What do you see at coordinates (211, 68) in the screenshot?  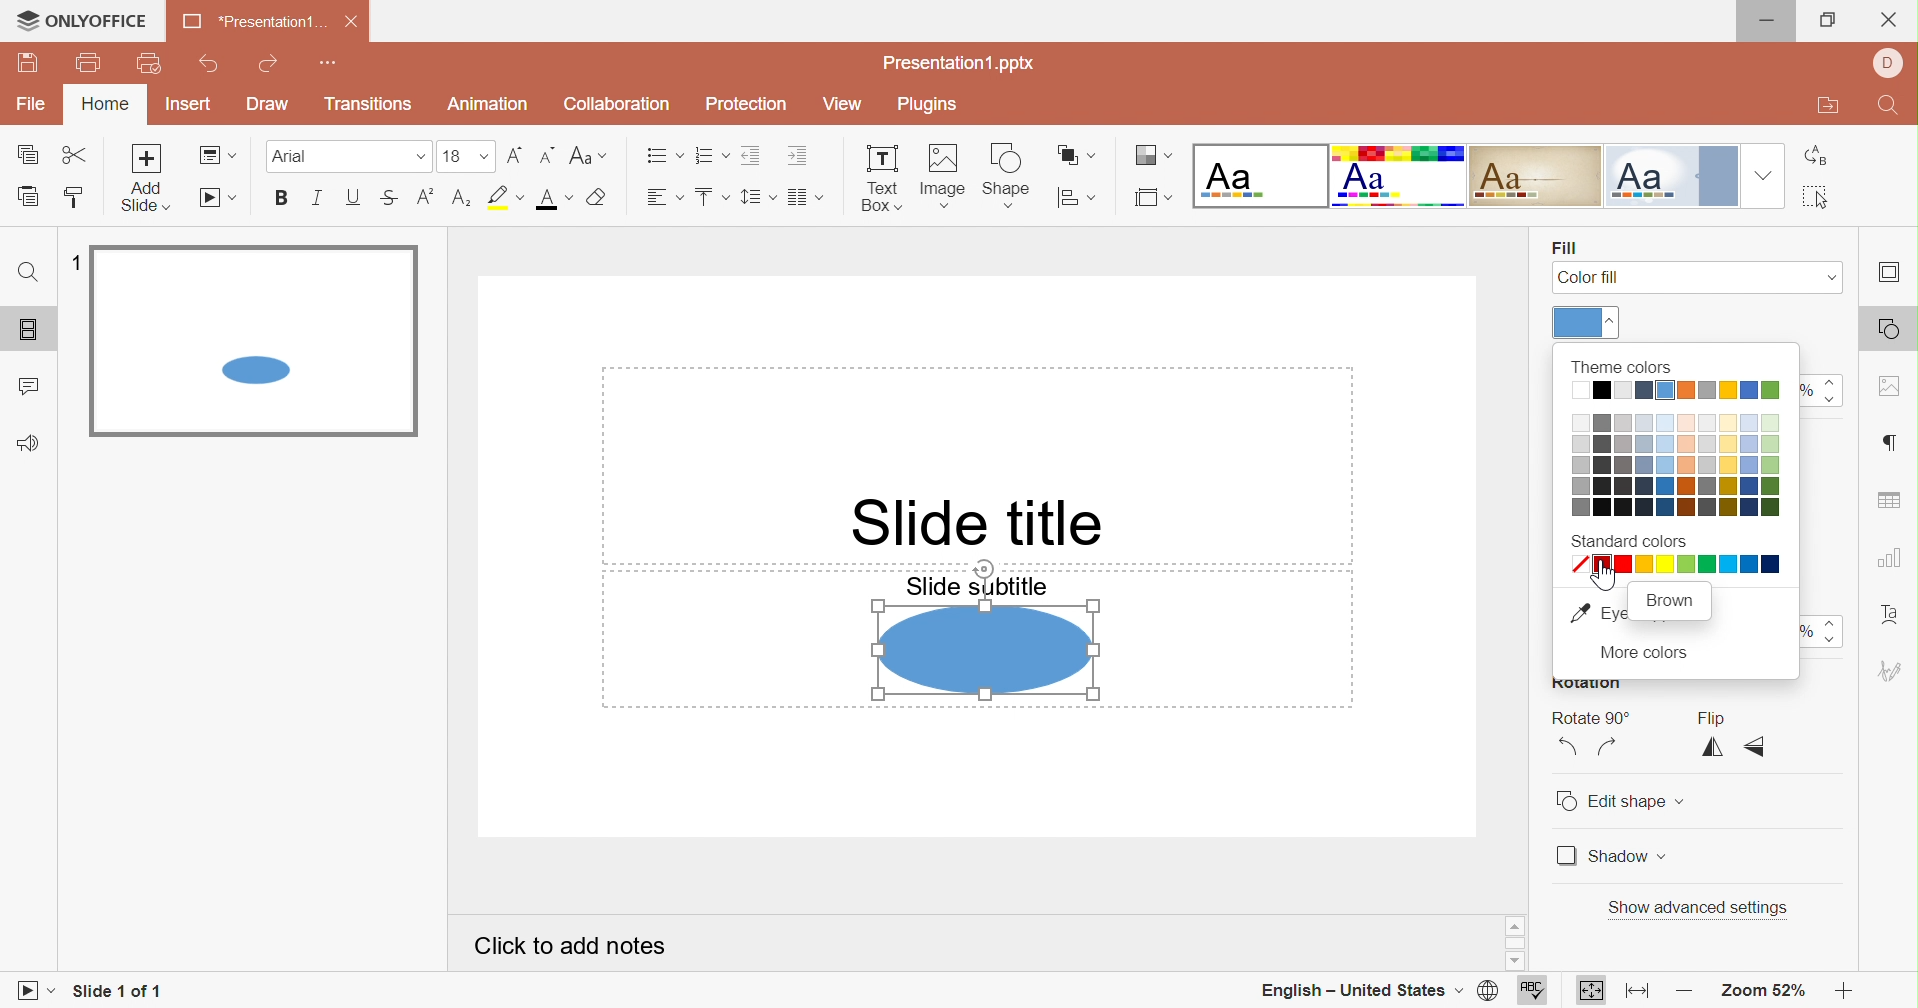 I see `Undo` at bounding box center [211, 68].